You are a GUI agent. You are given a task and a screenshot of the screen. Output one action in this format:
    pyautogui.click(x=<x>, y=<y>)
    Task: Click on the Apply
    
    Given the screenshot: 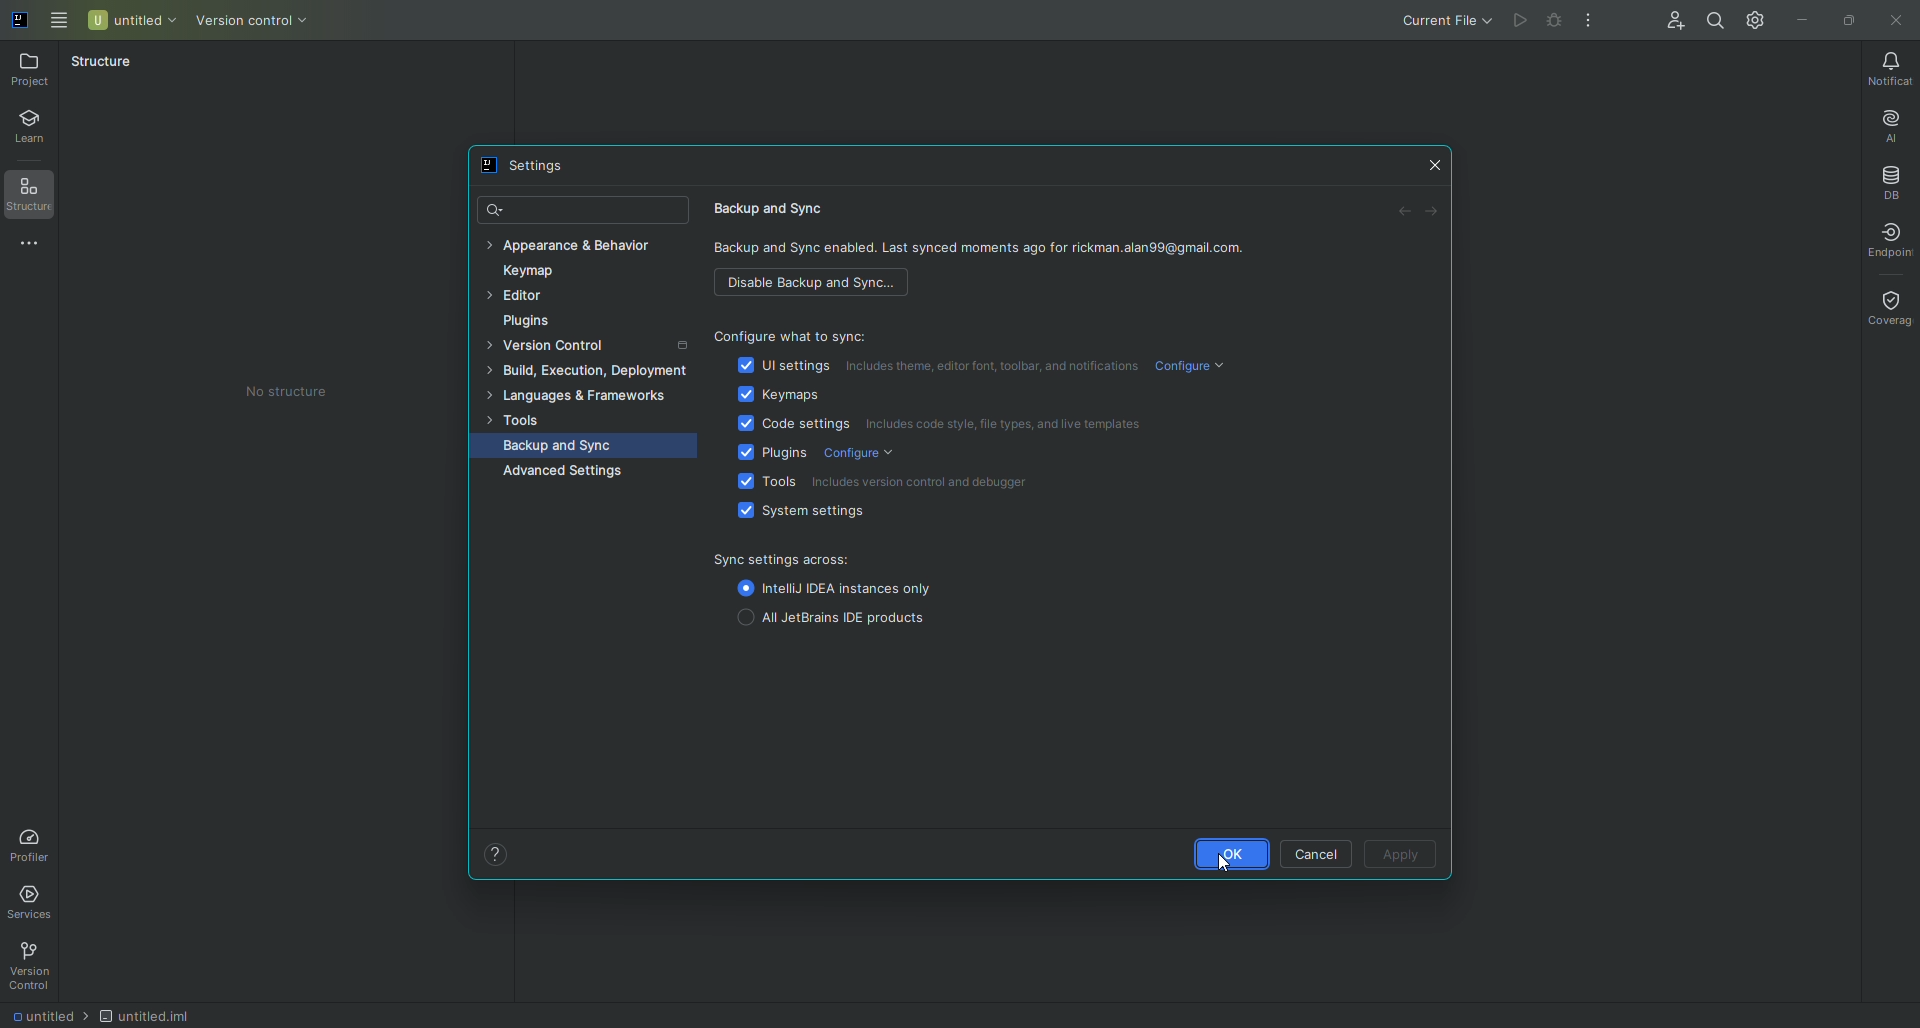 What is the action you would take?
    pyautogui.click(x=1403, y=853)
    